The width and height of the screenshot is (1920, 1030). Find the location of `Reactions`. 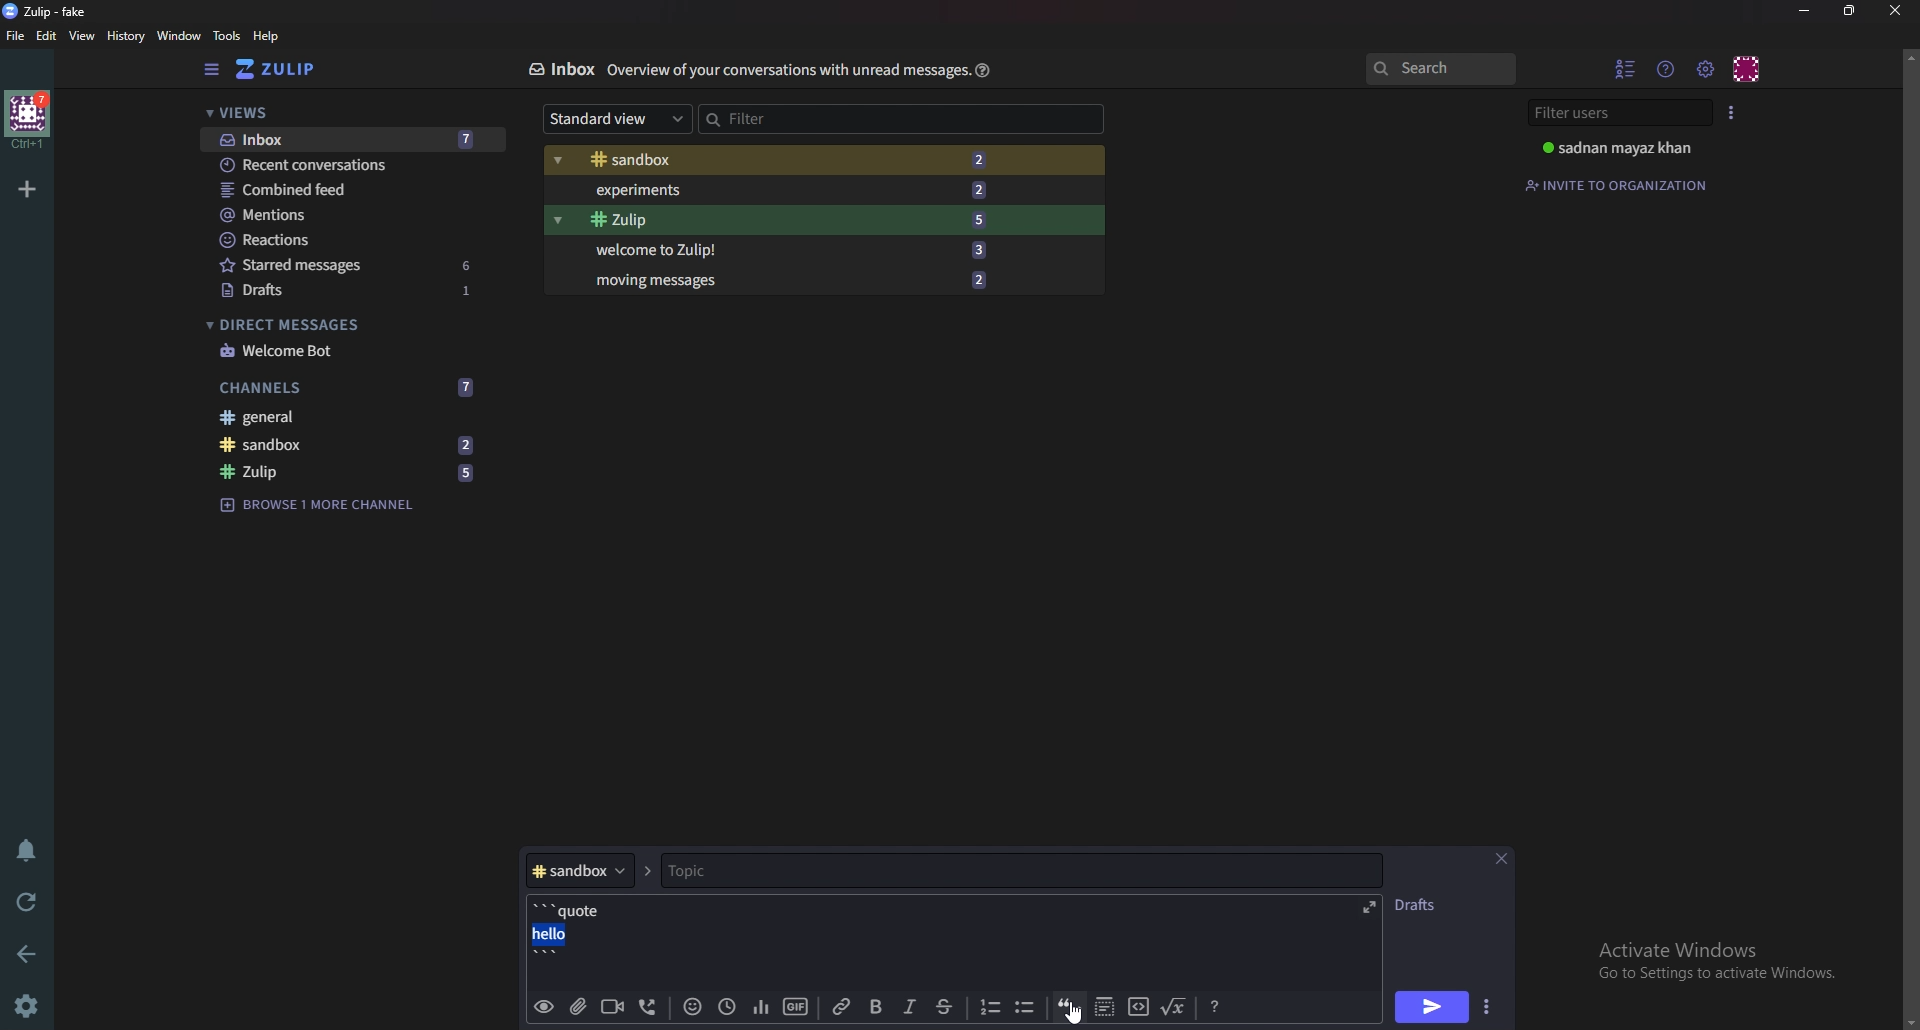

Reactions is located at coordinates (348, 239).